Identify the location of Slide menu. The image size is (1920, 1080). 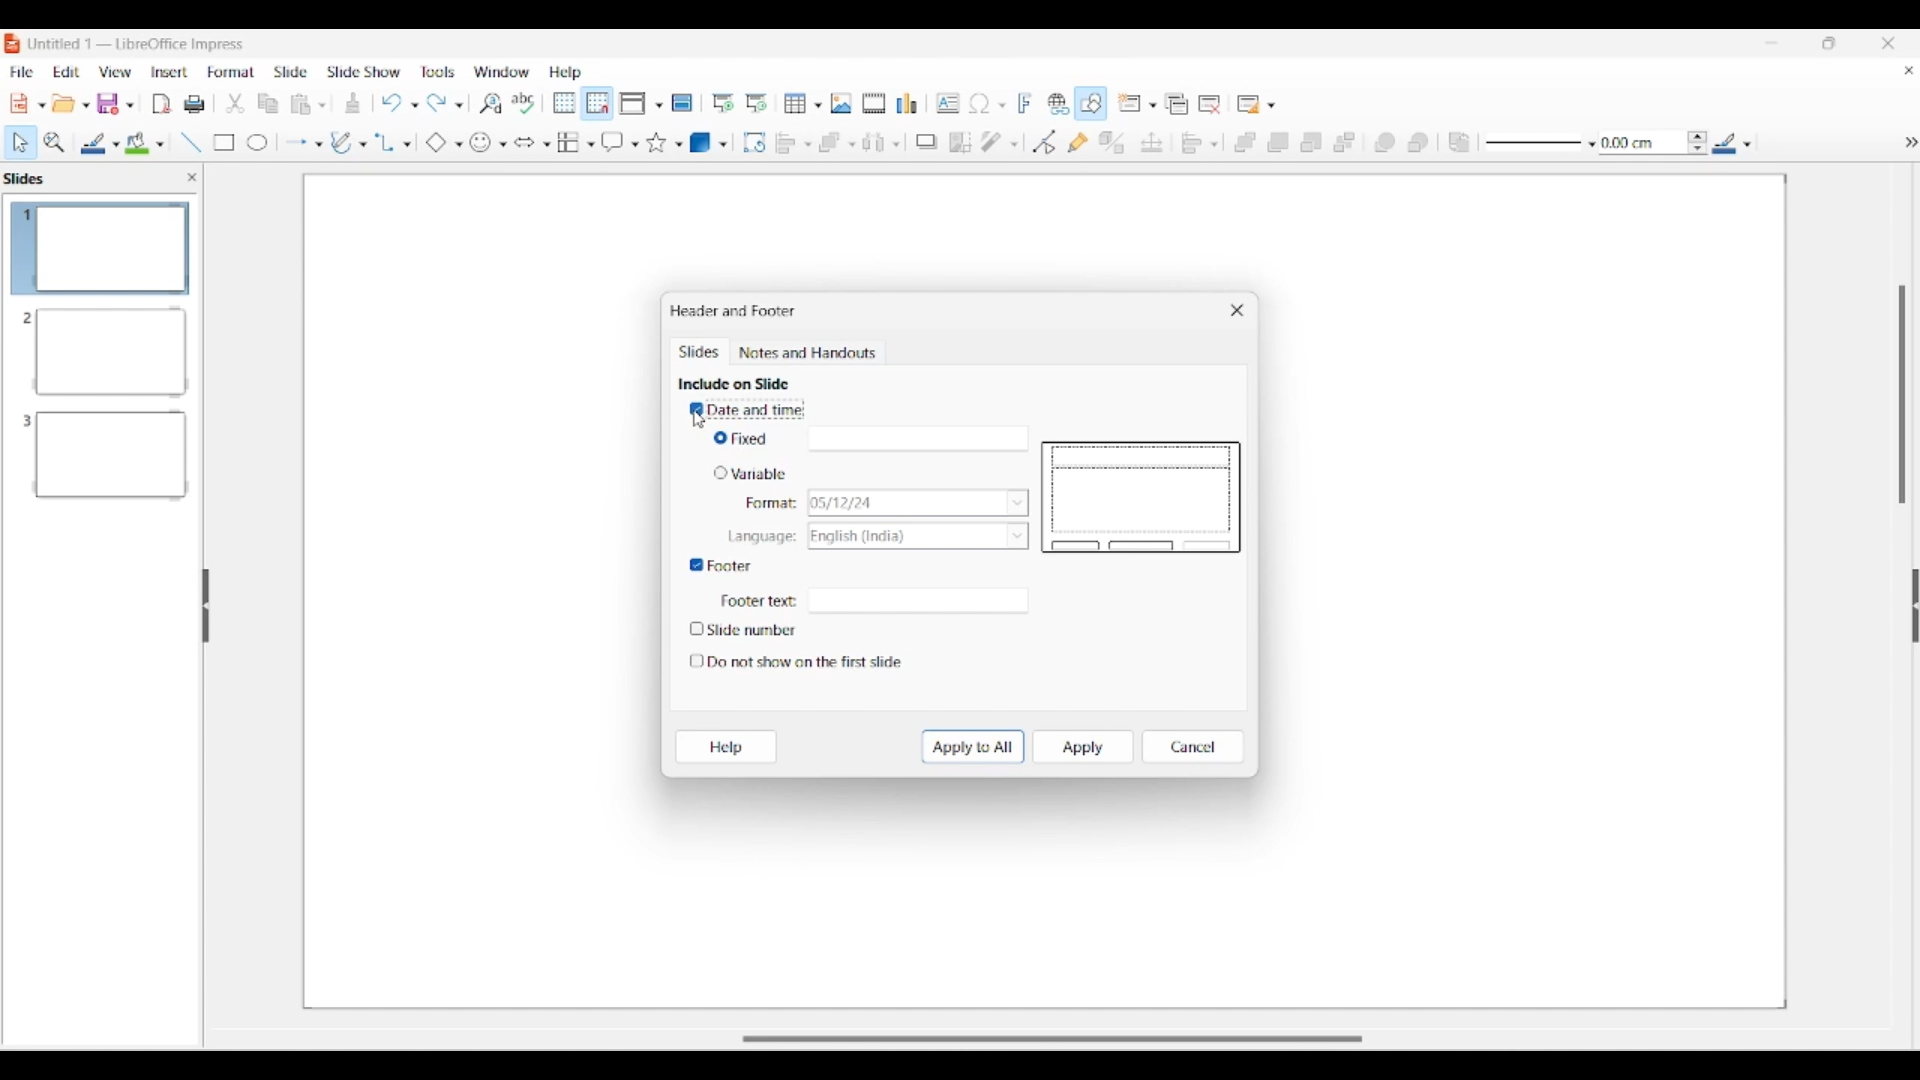
(292, 72).